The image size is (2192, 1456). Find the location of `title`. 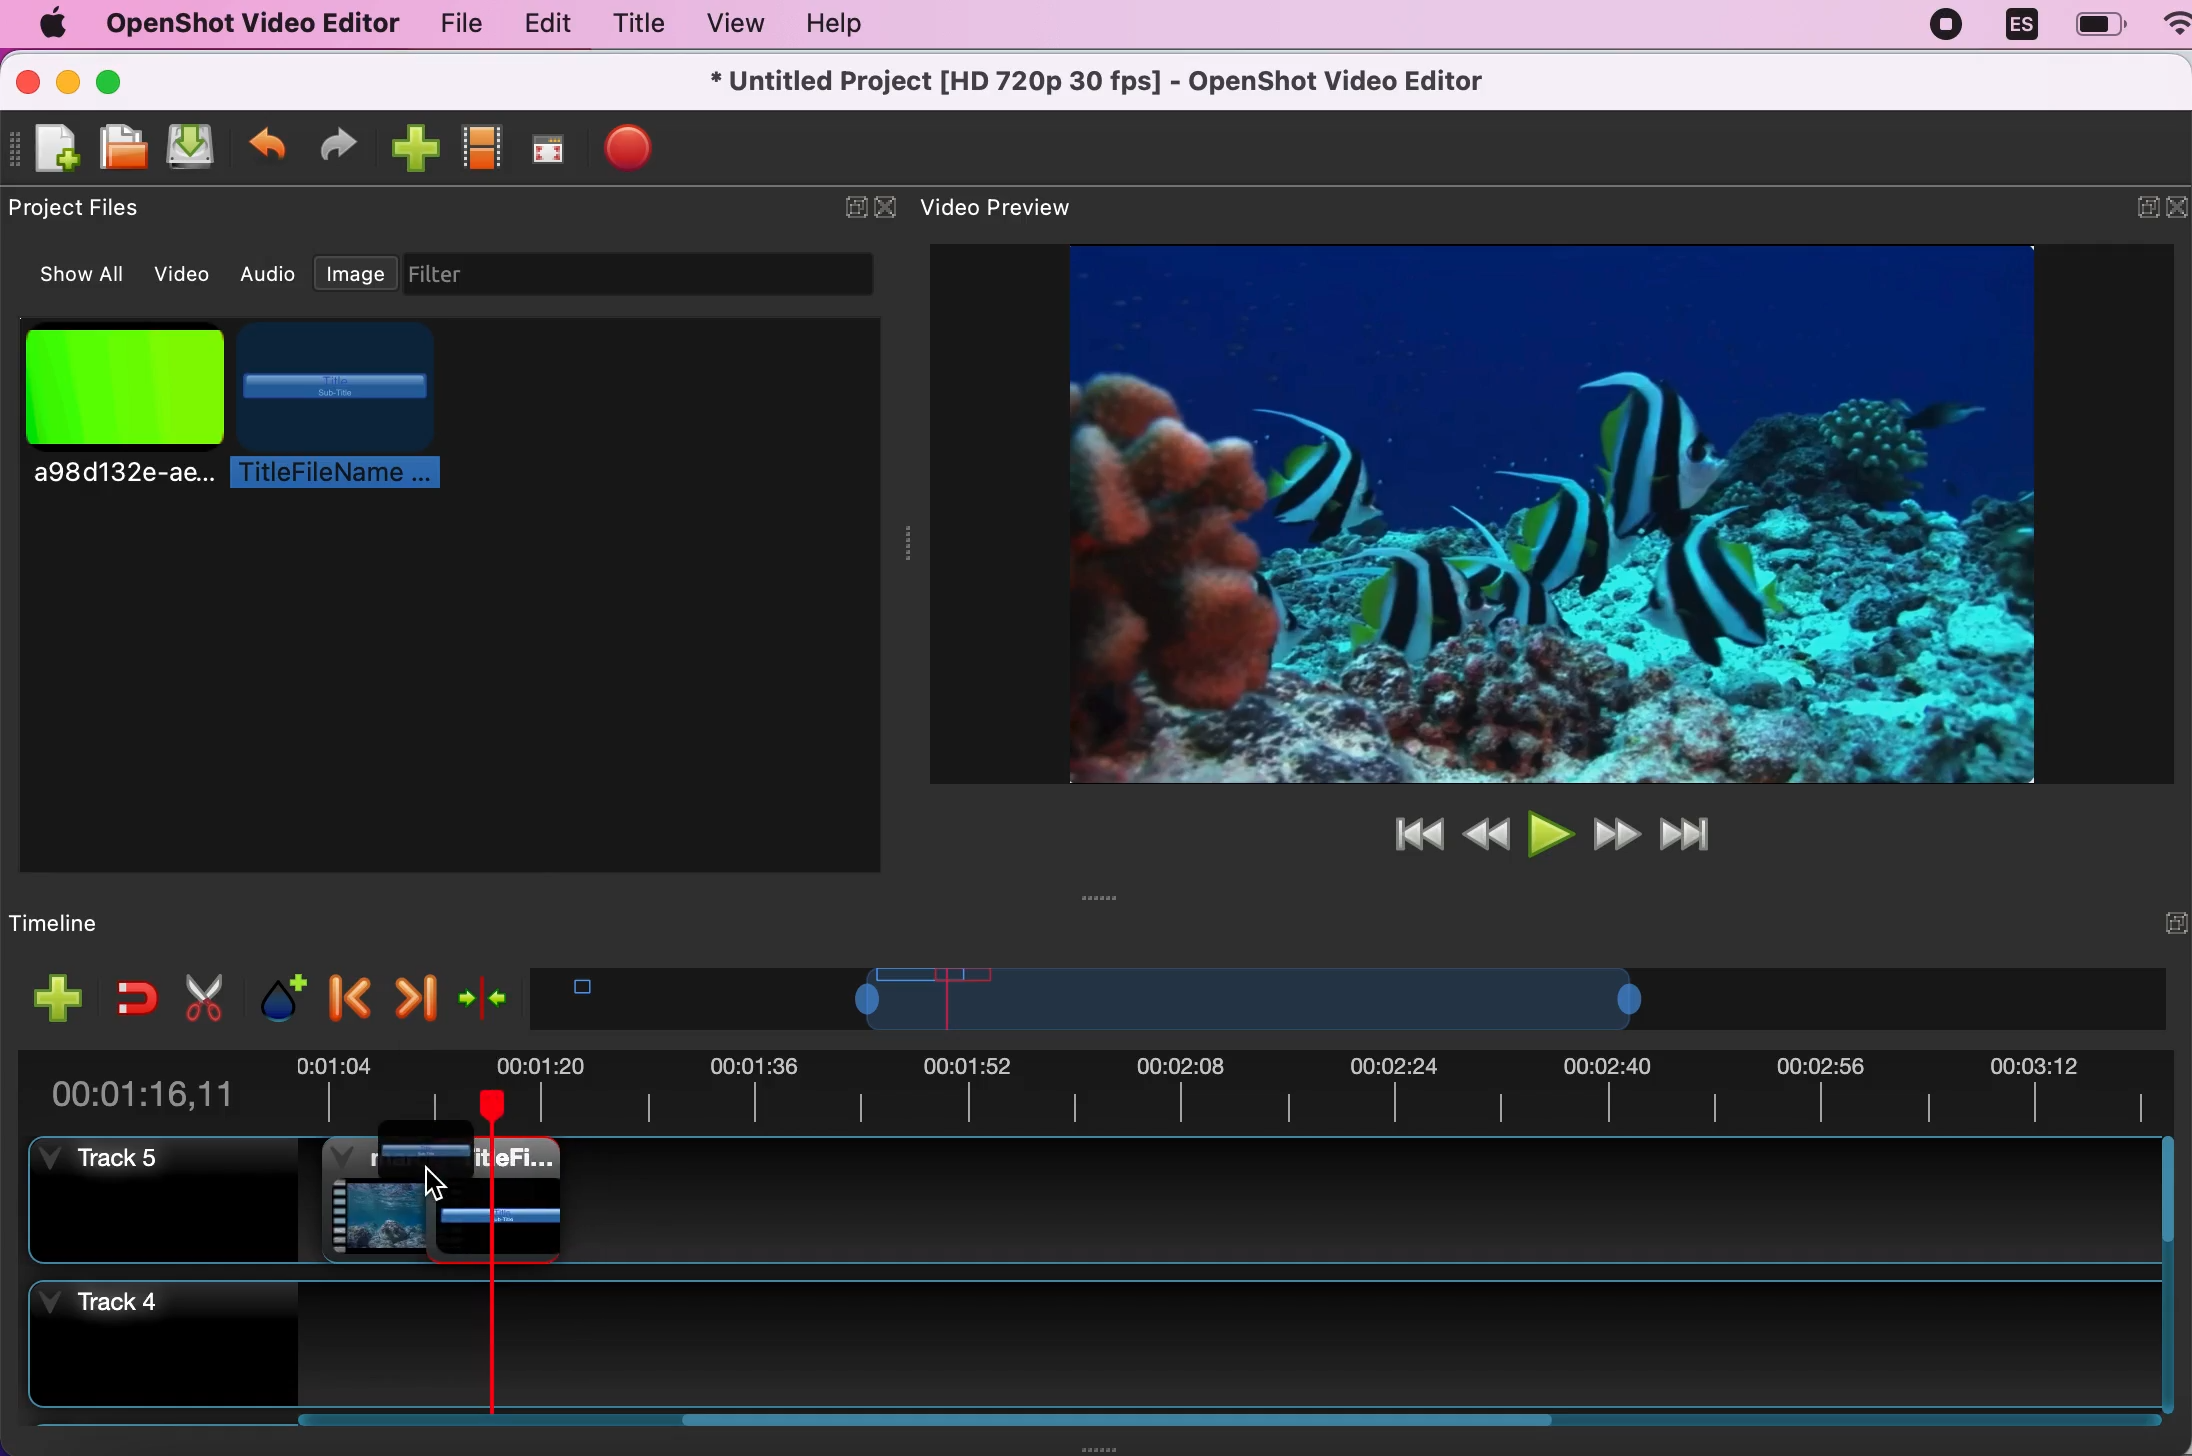

title is located at coordinates (336, 407).